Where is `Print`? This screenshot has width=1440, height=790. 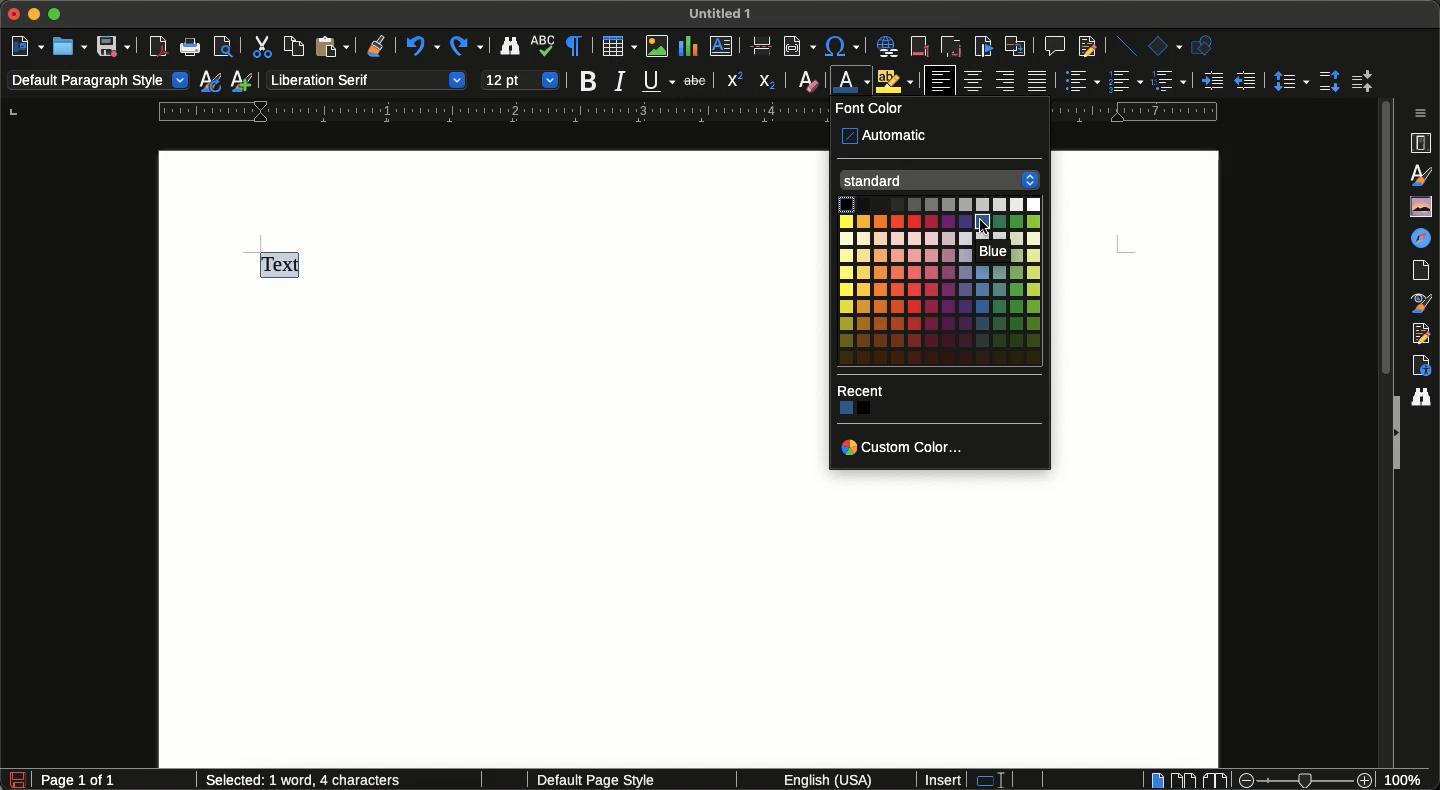 Print is located at coordinates (192, 49).